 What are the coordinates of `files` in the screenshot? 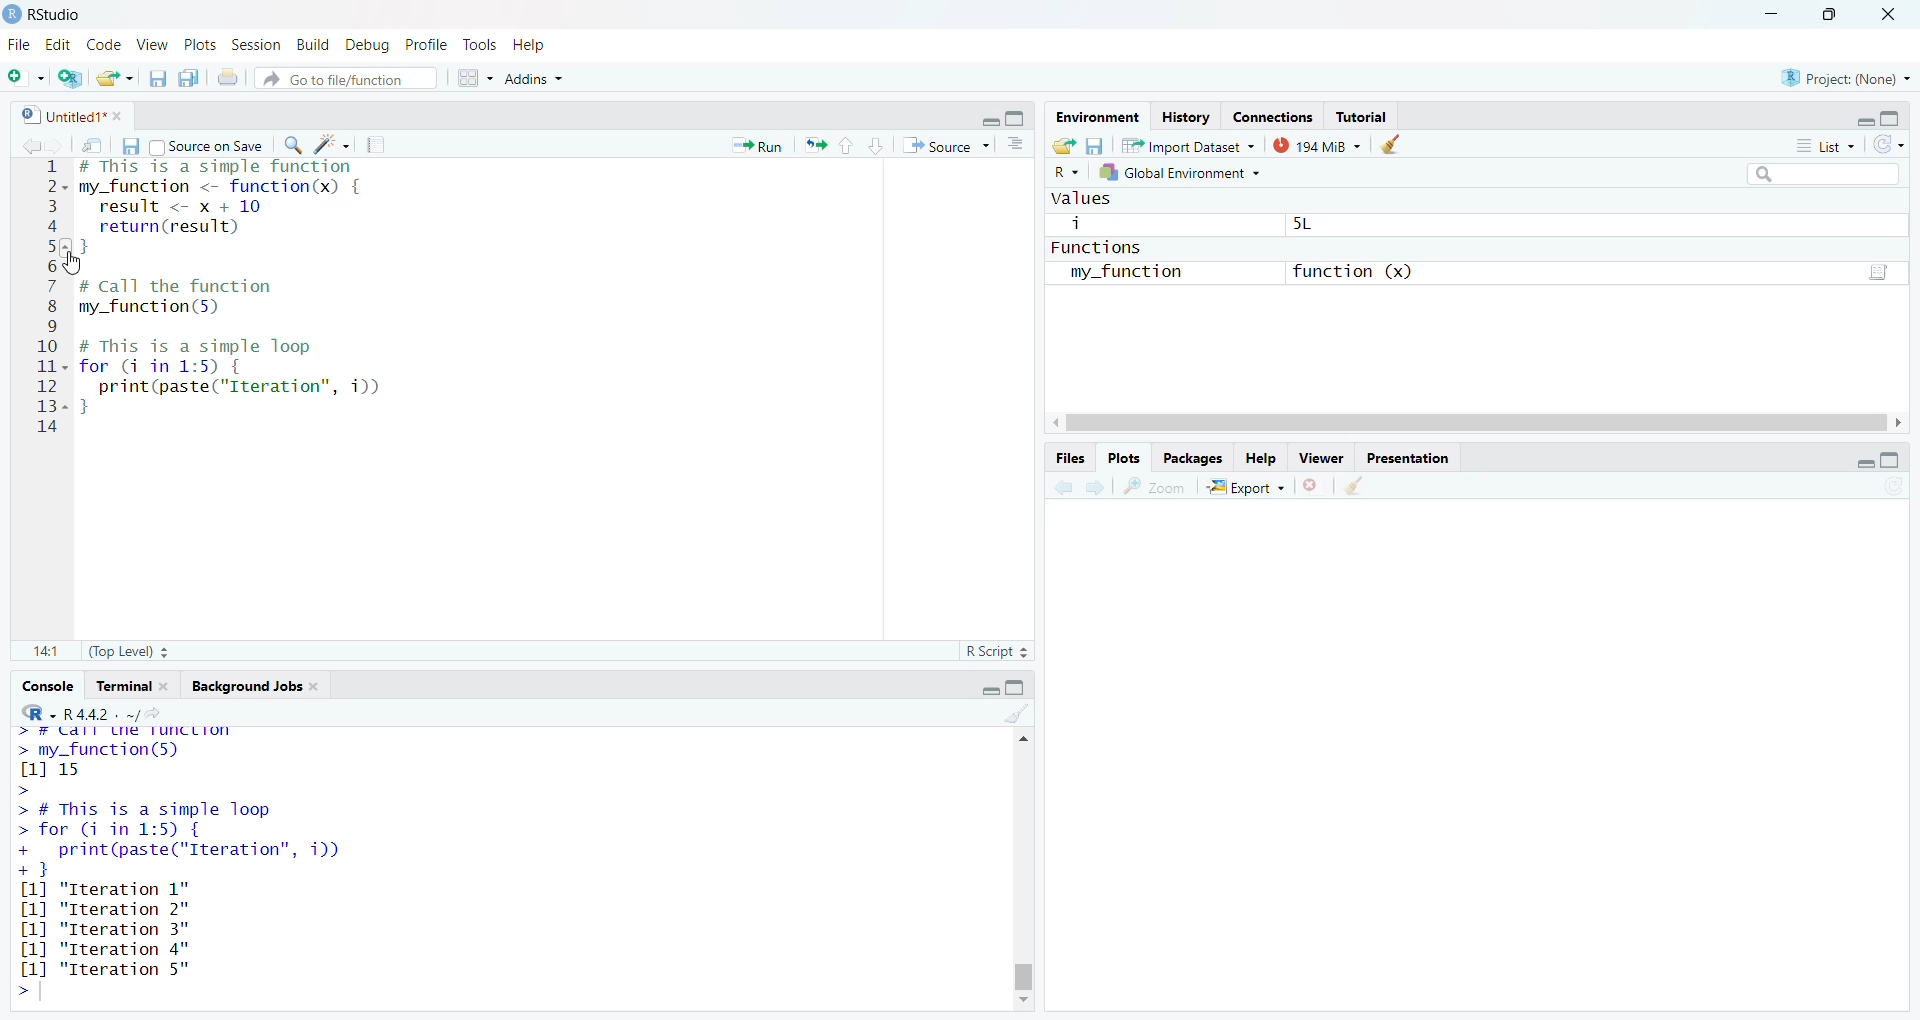 It's located at (1068, 460).